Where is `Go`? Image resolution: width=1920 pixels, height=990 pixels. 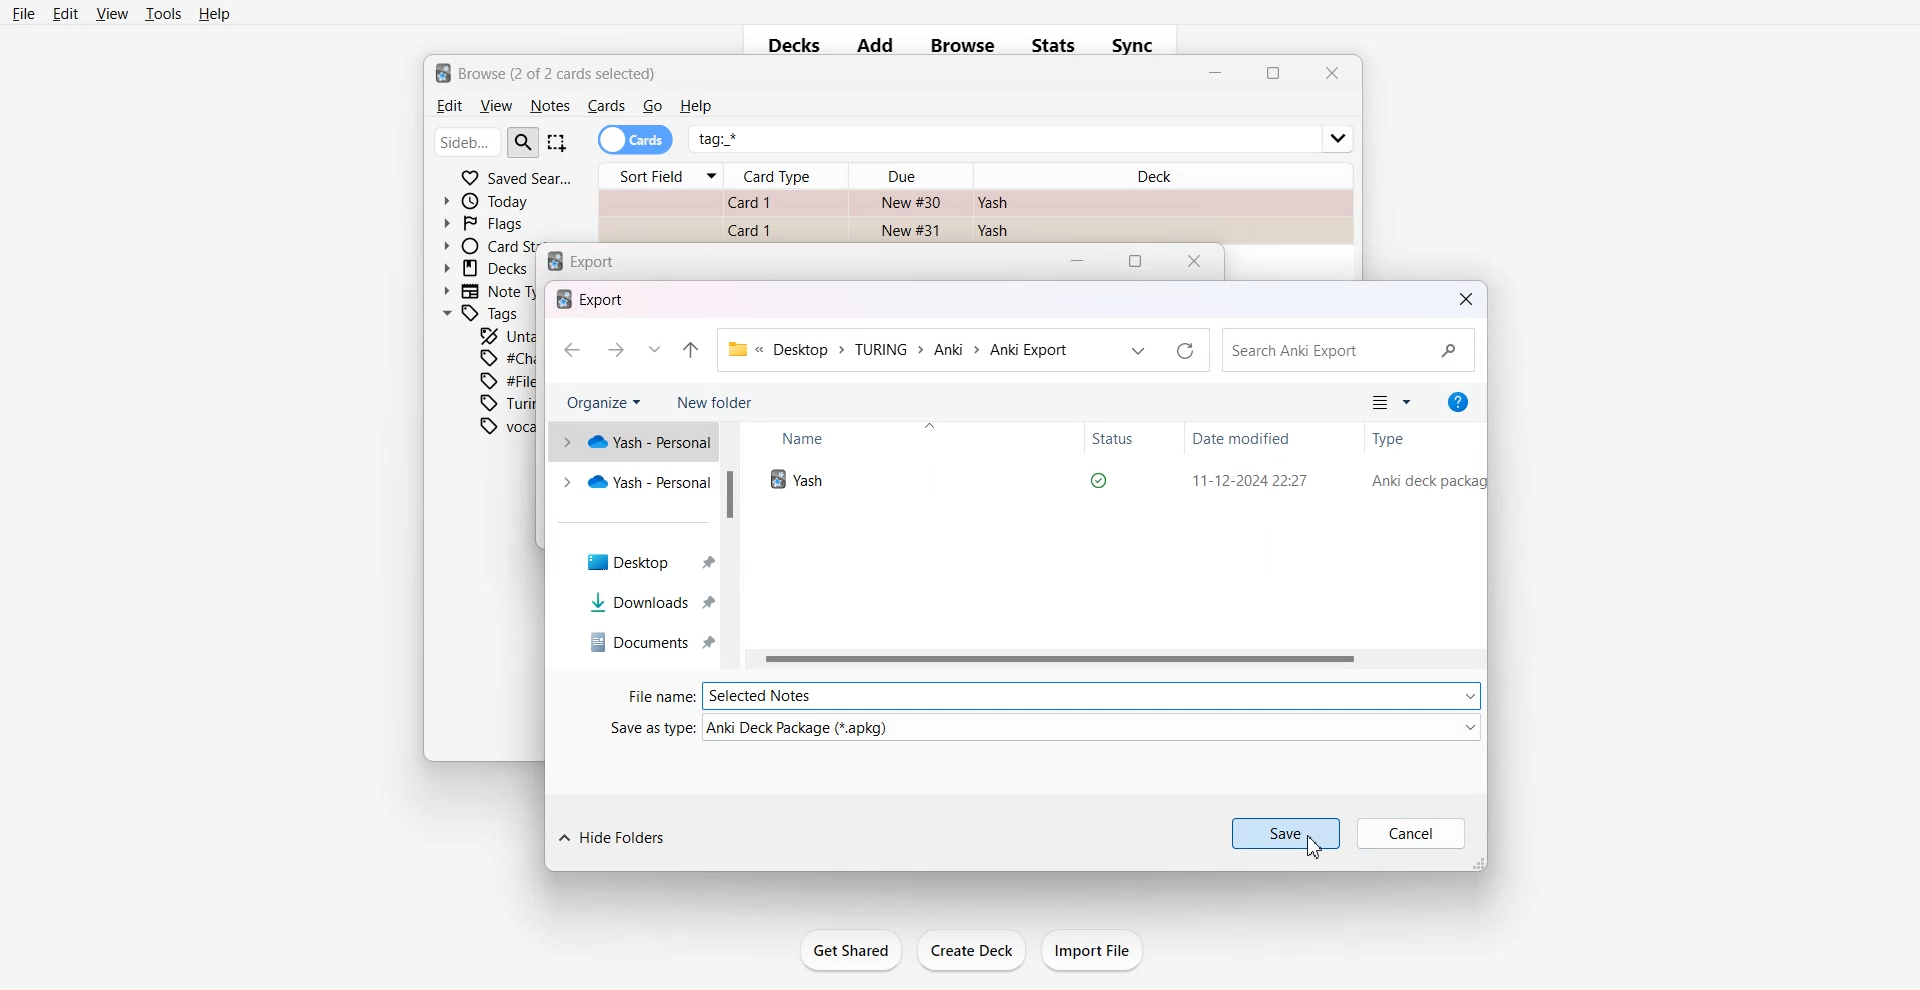 Go is located at coordinates (653, 106).